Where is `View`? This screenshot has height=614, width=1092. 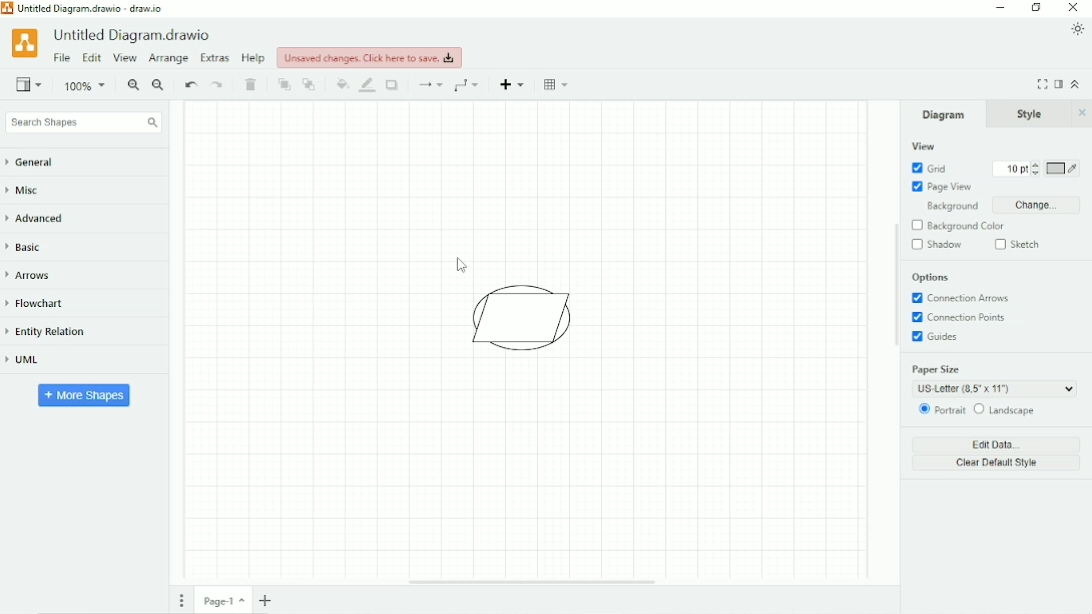 View is located at coordinates (125, 59).